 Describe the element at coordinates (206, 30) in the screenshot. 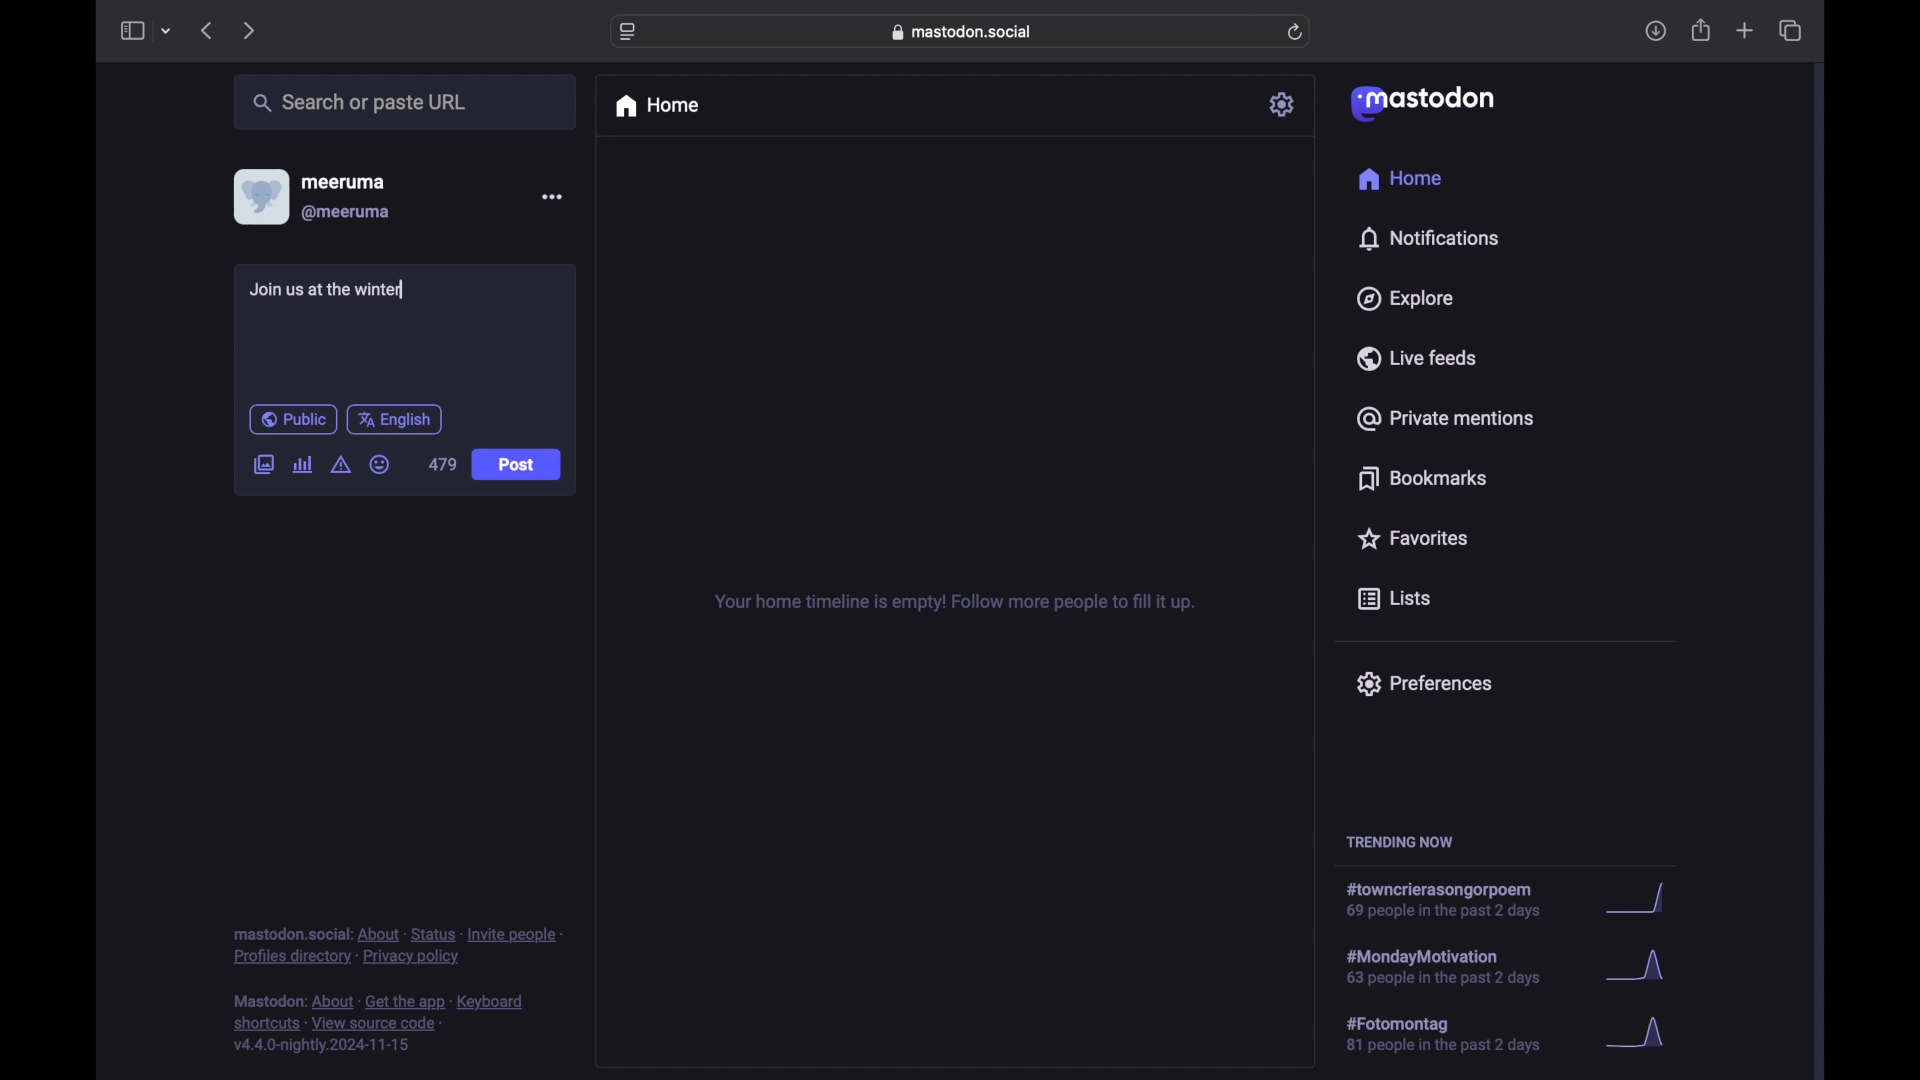

I see `previous` at that location.